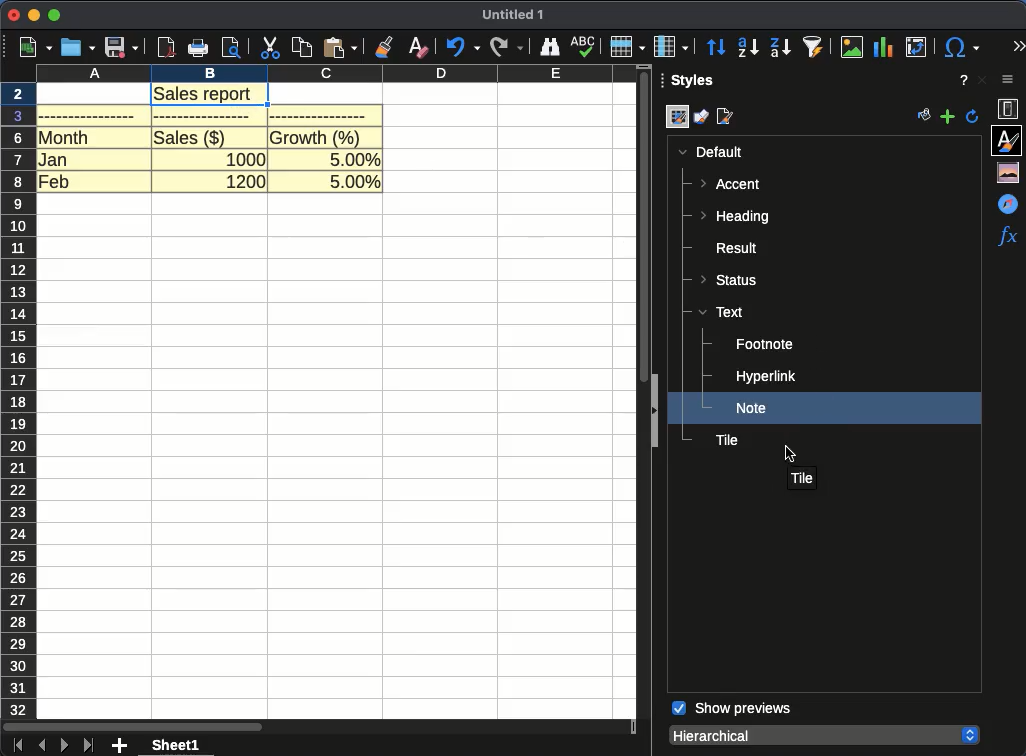  Describe the element at coordinates (355, 157) in the screenshot. I see `5.00%` at that location.